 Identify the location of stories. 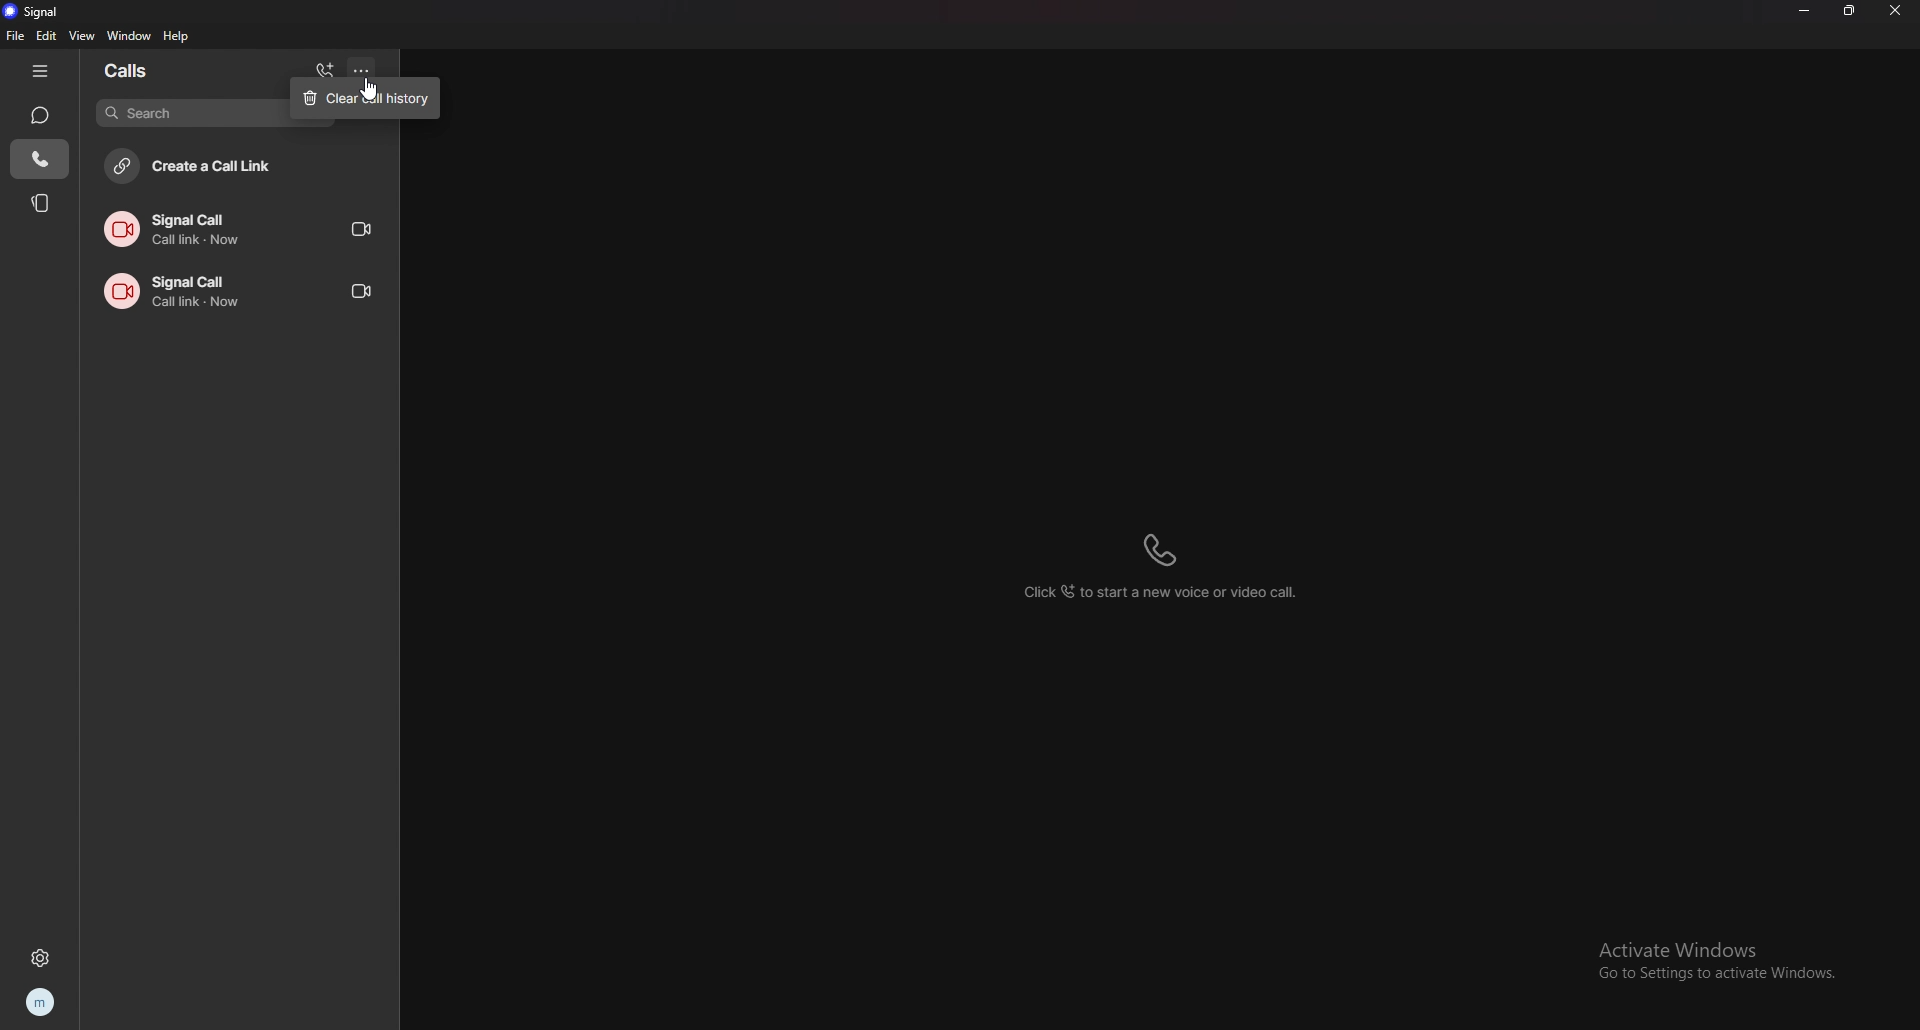
(43, 203).